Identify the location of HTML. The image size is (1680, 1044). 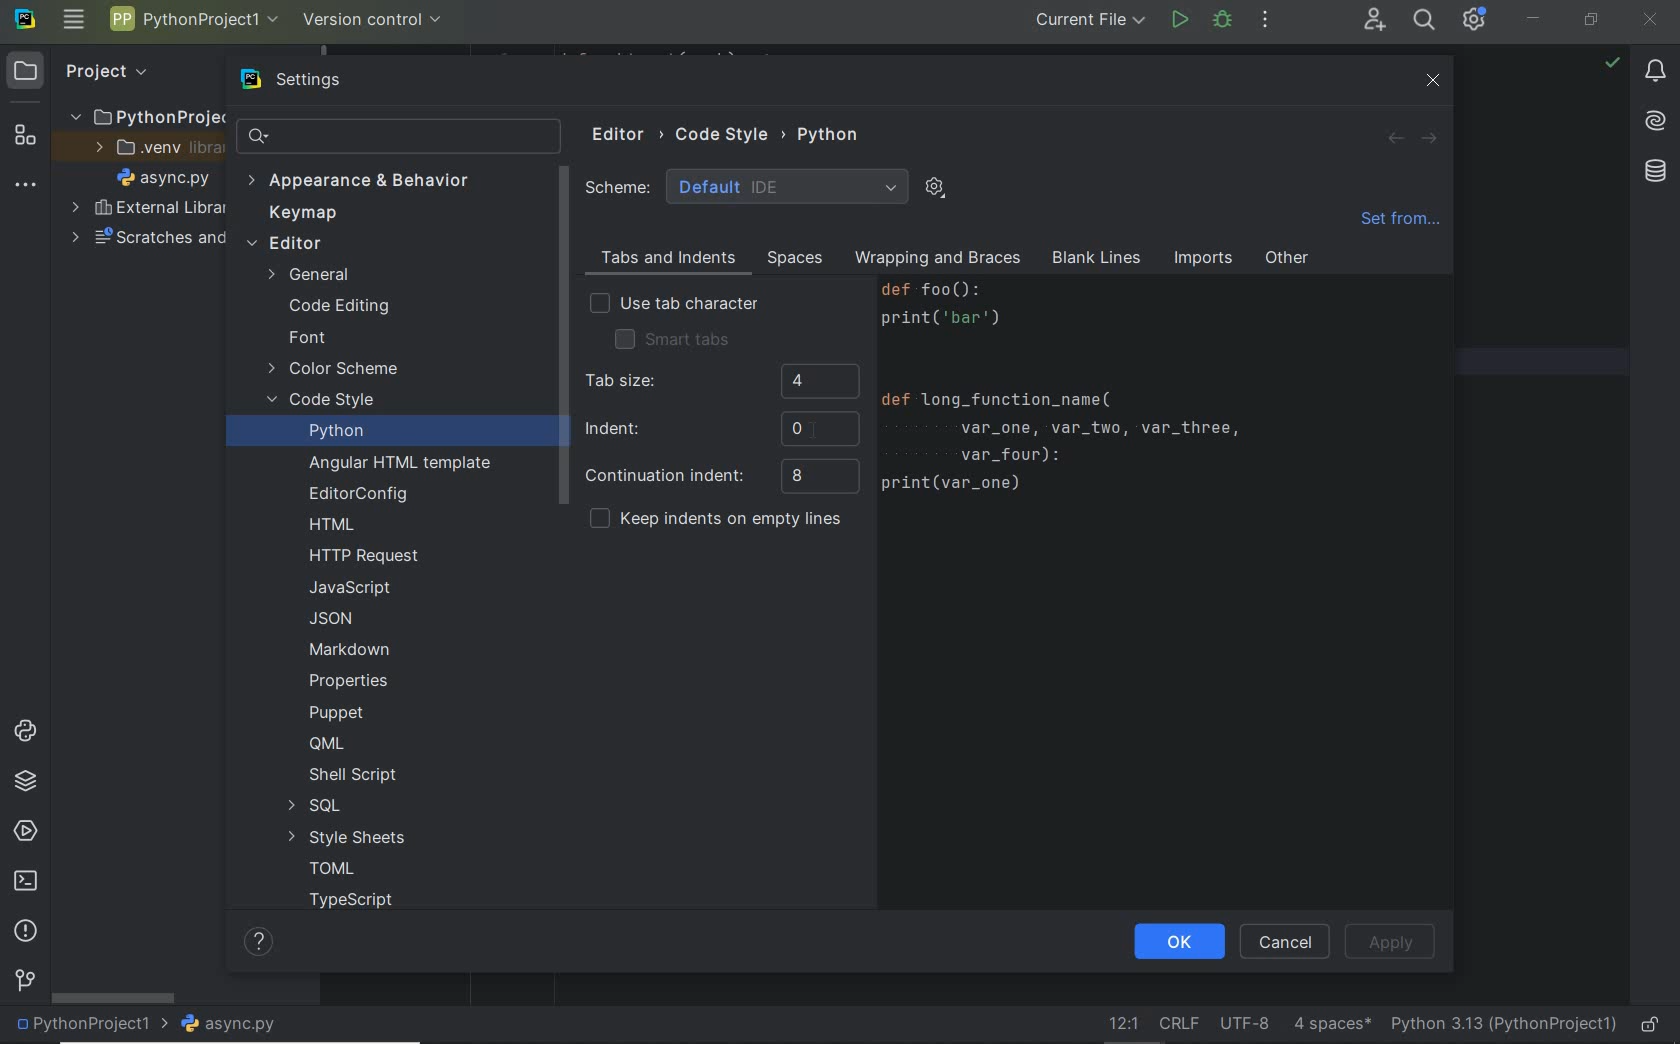
(333, 526).